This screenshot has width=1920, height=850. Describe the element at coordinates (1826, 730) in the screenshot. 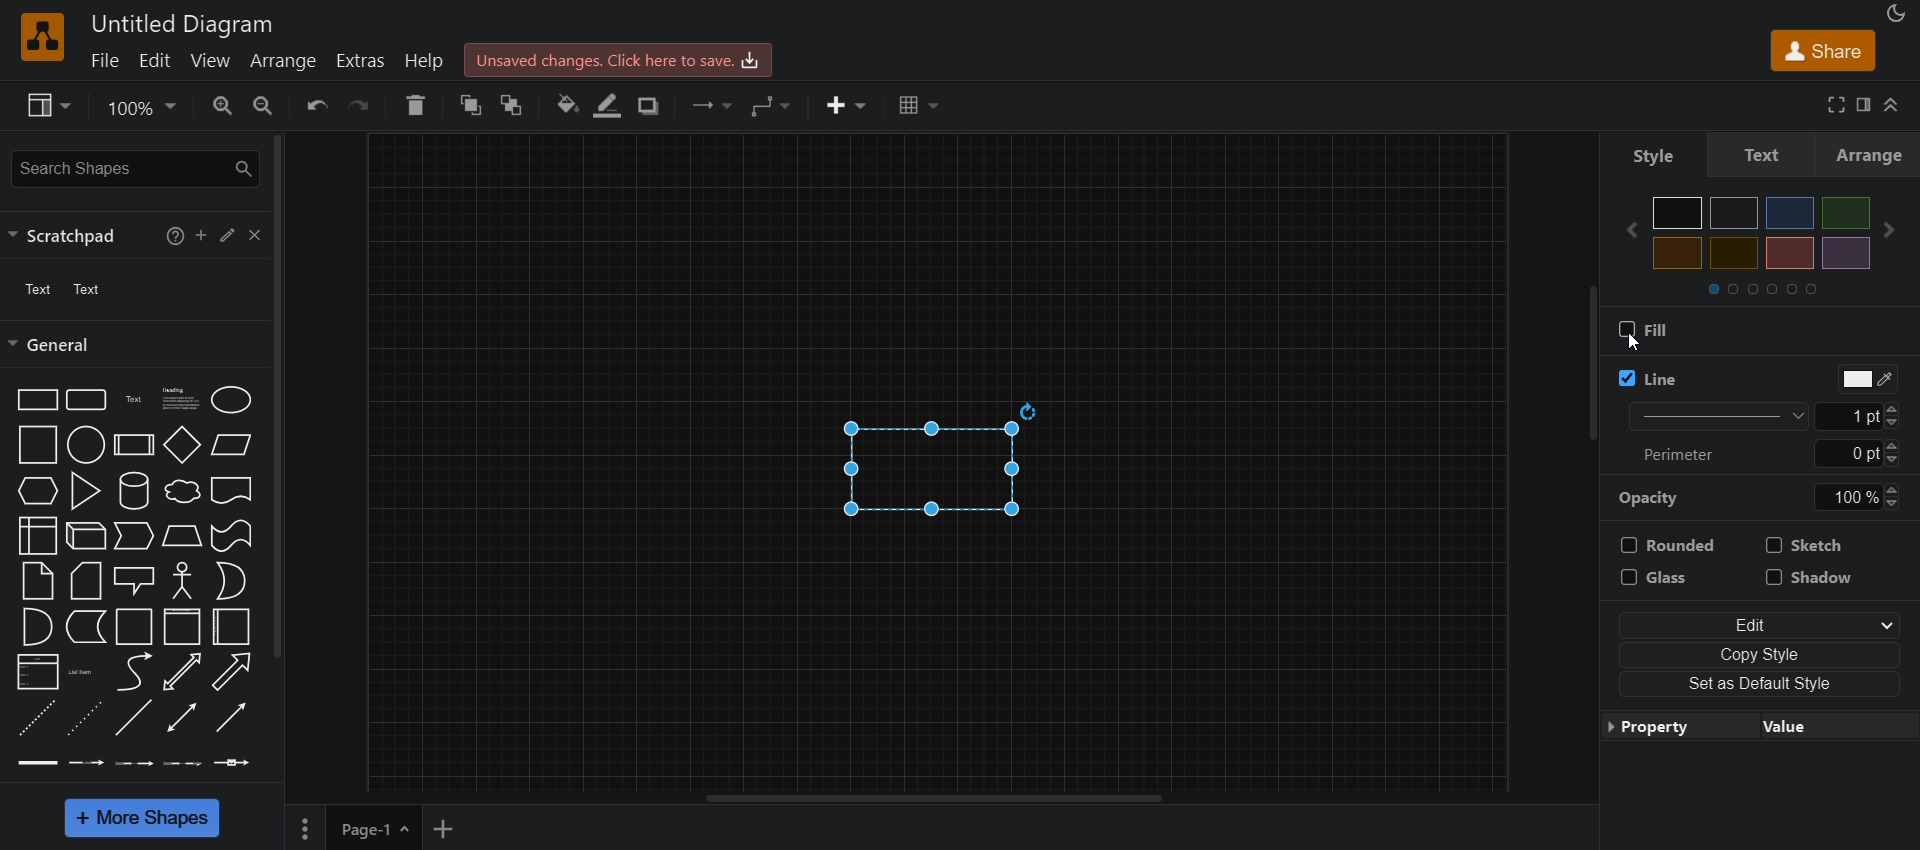

I see `value` at that location.